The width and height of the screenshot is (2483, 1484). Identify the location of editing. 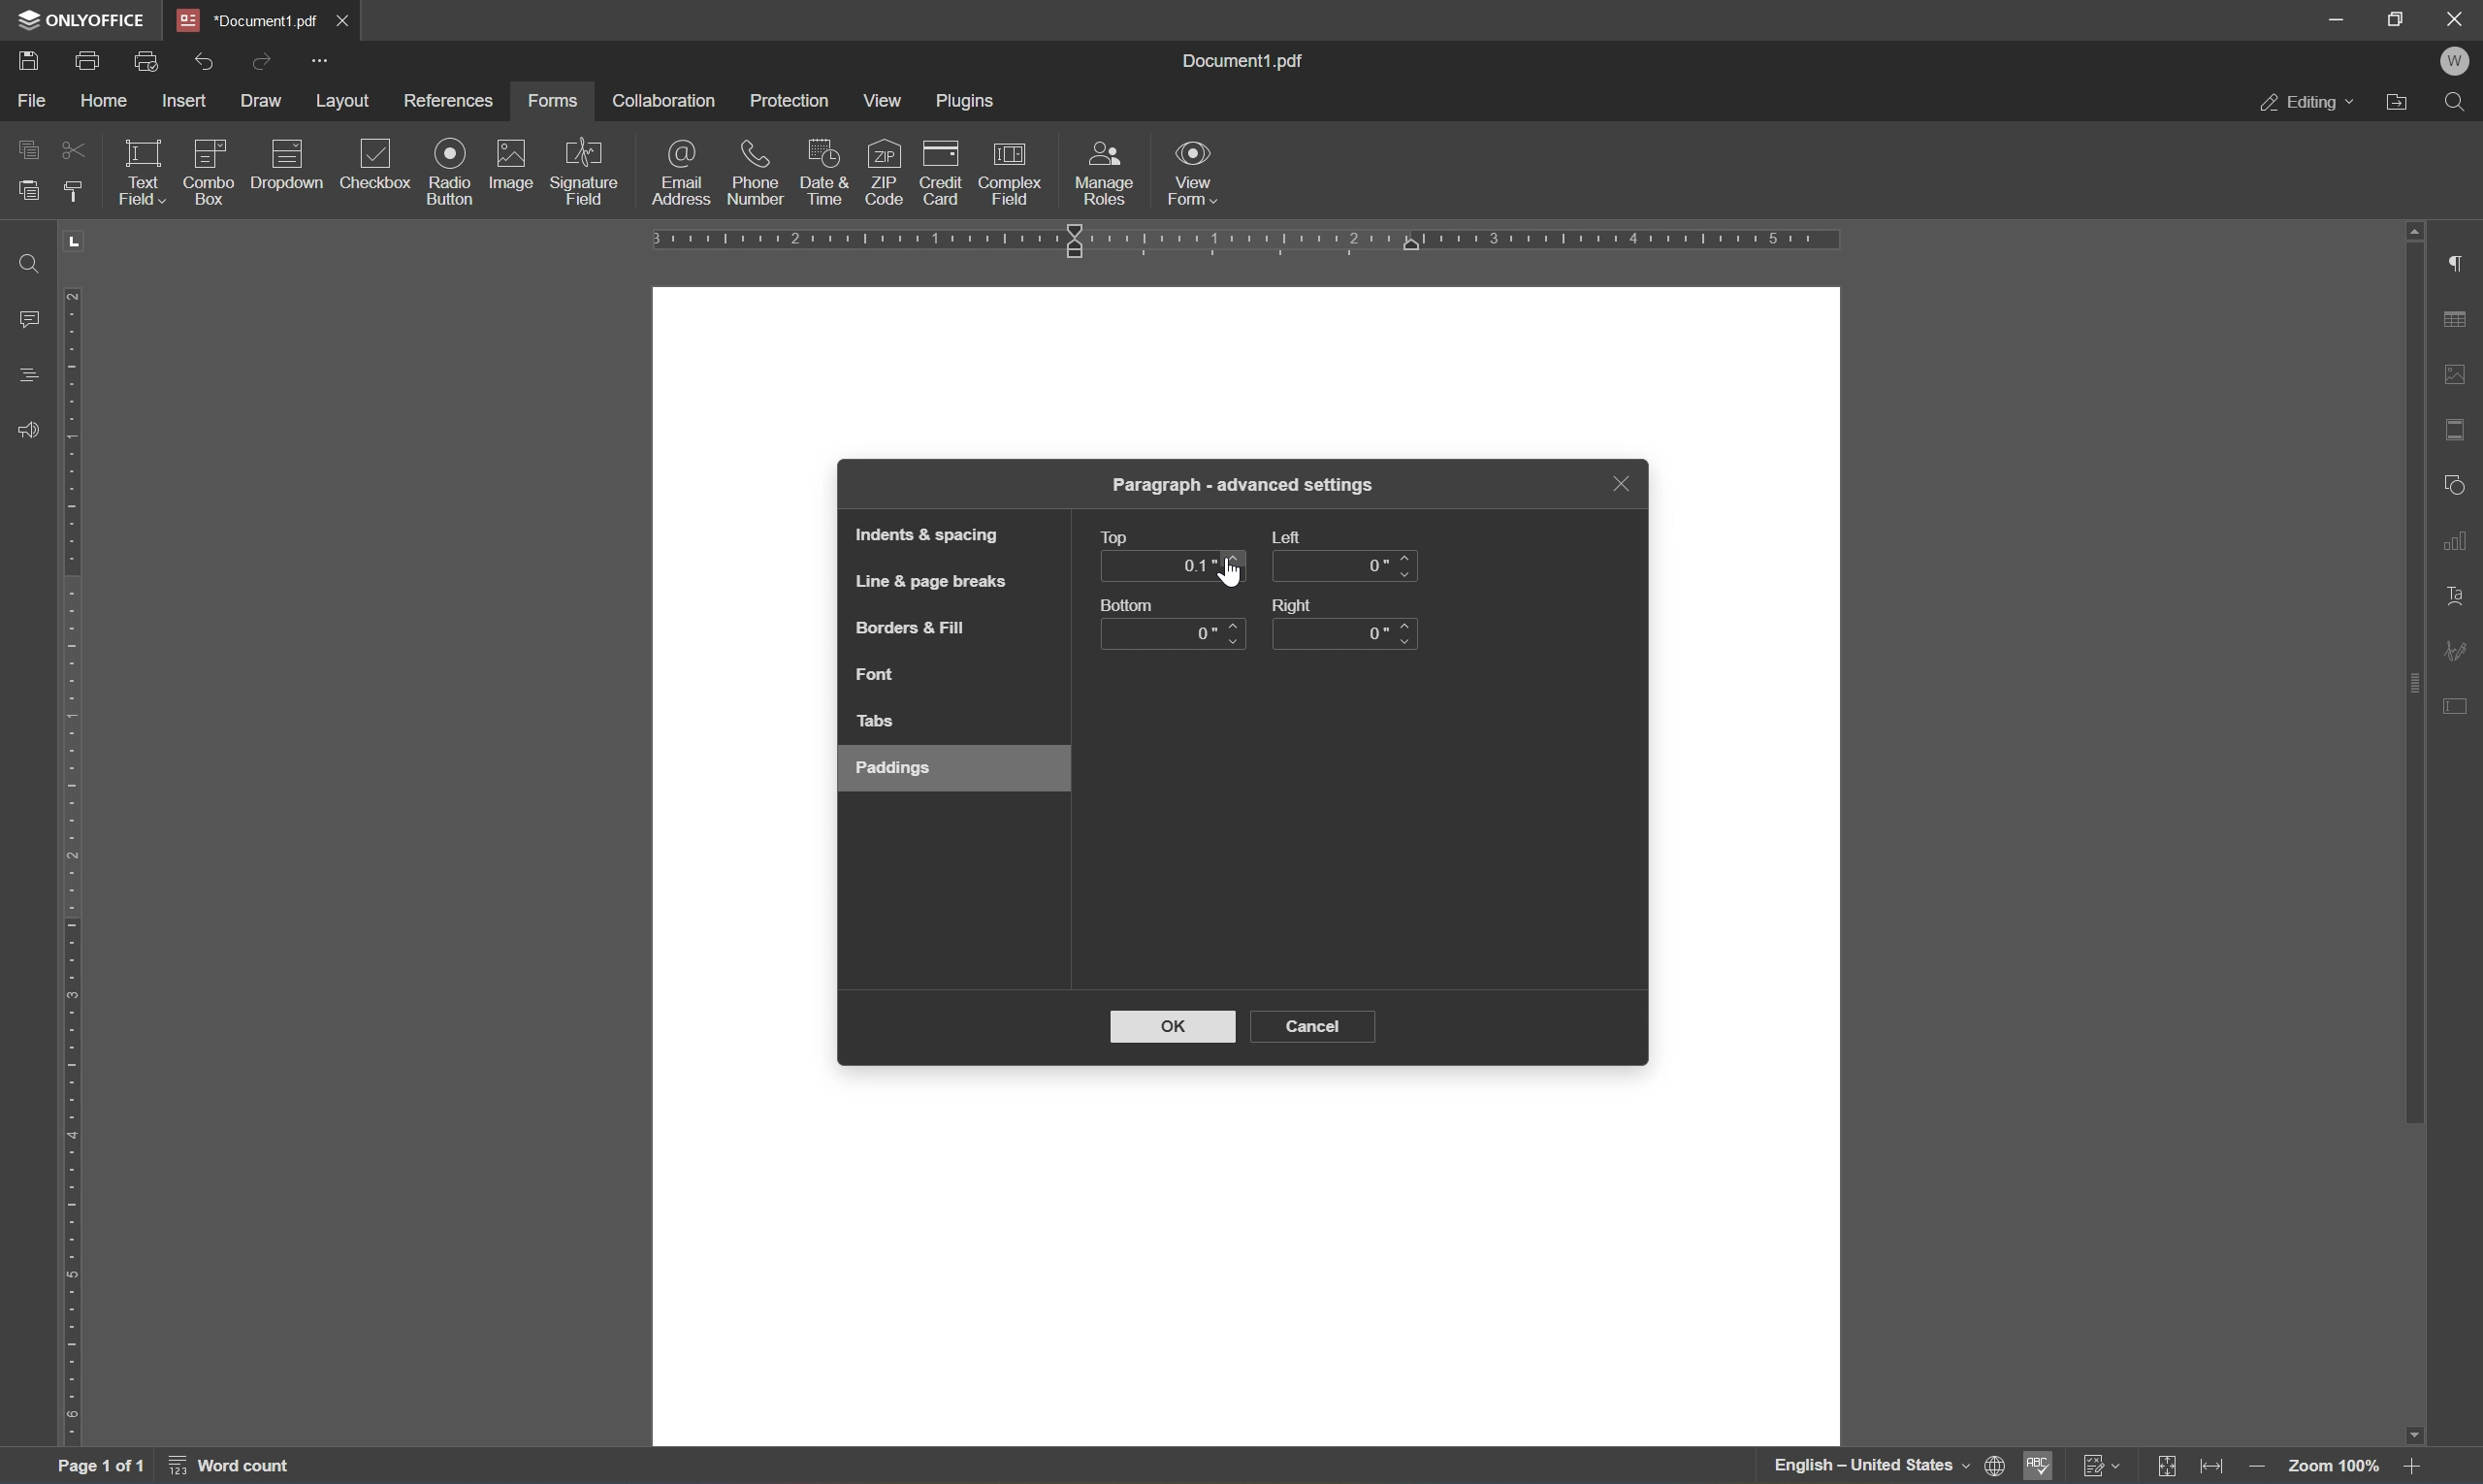
(2308, 107).